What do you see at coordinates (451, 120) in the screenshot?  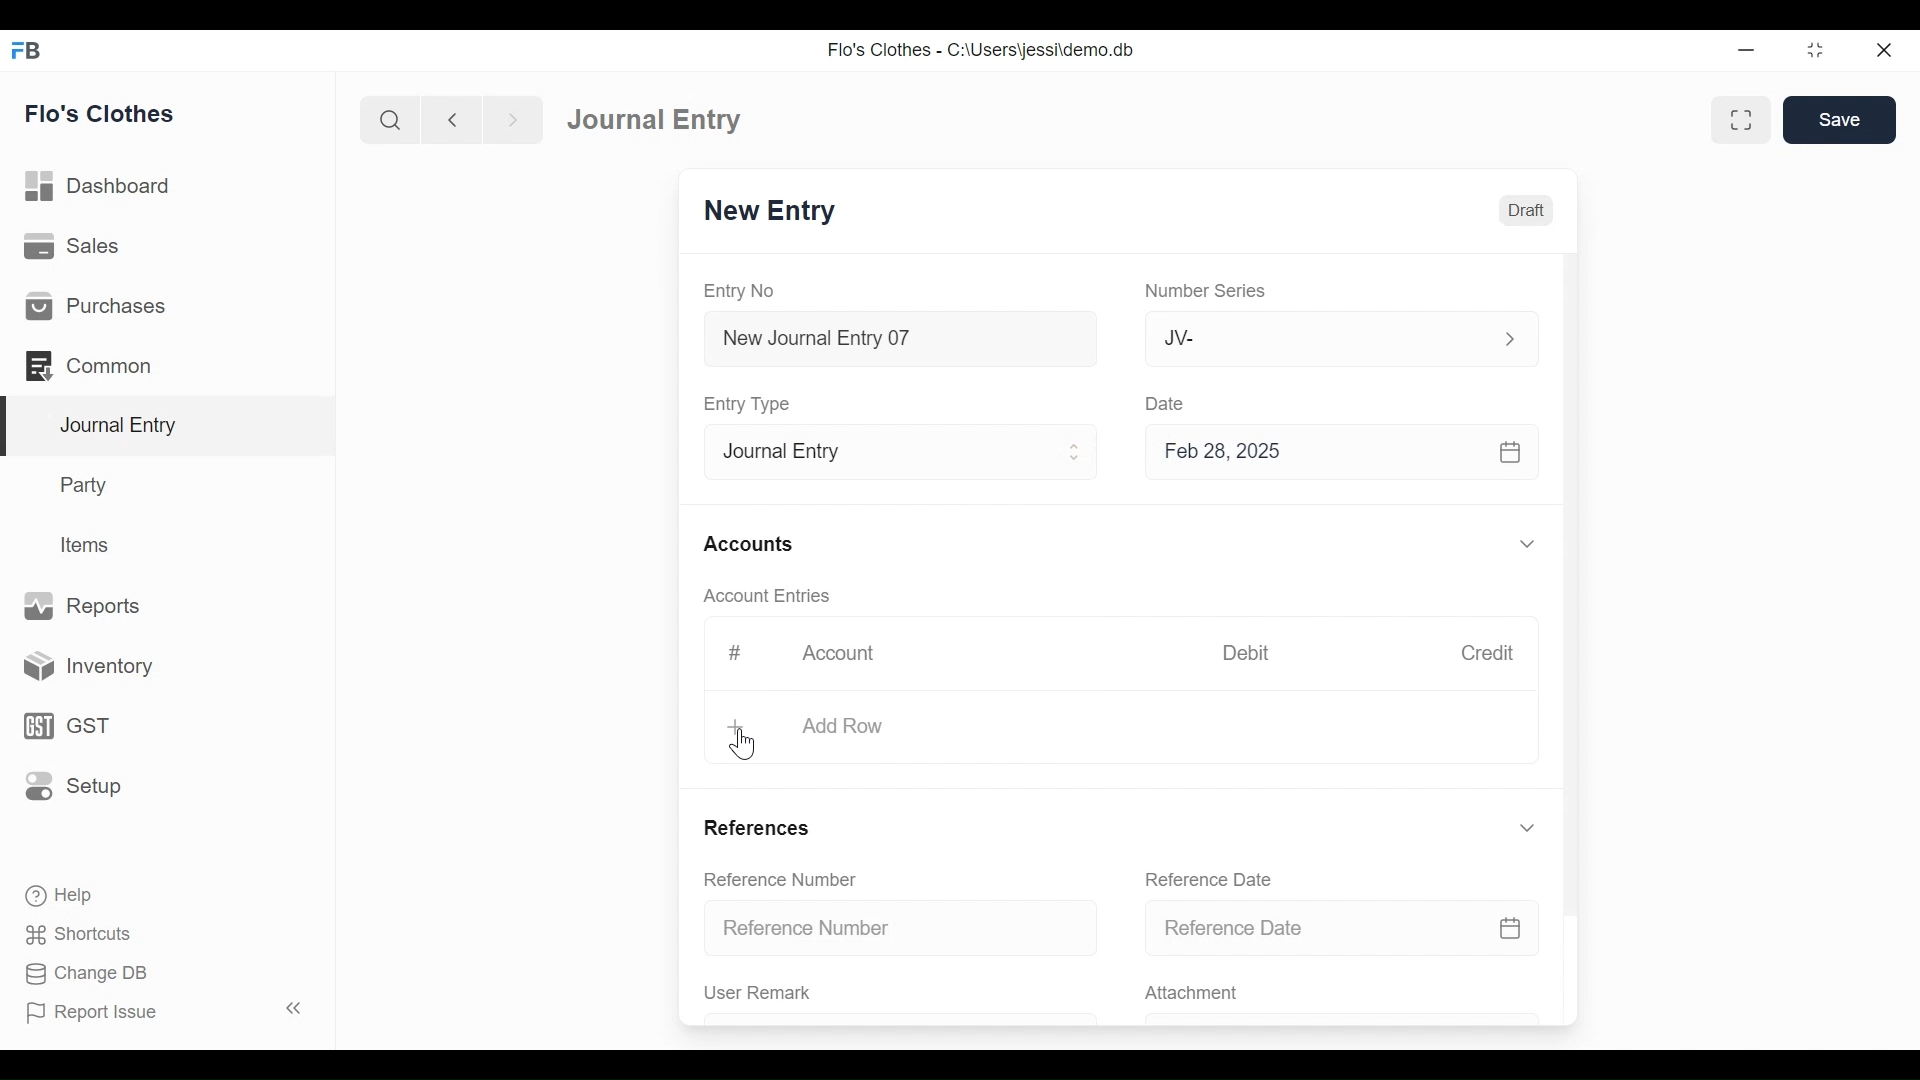 I see `Navigate Back` at bounding box center [451, 120].